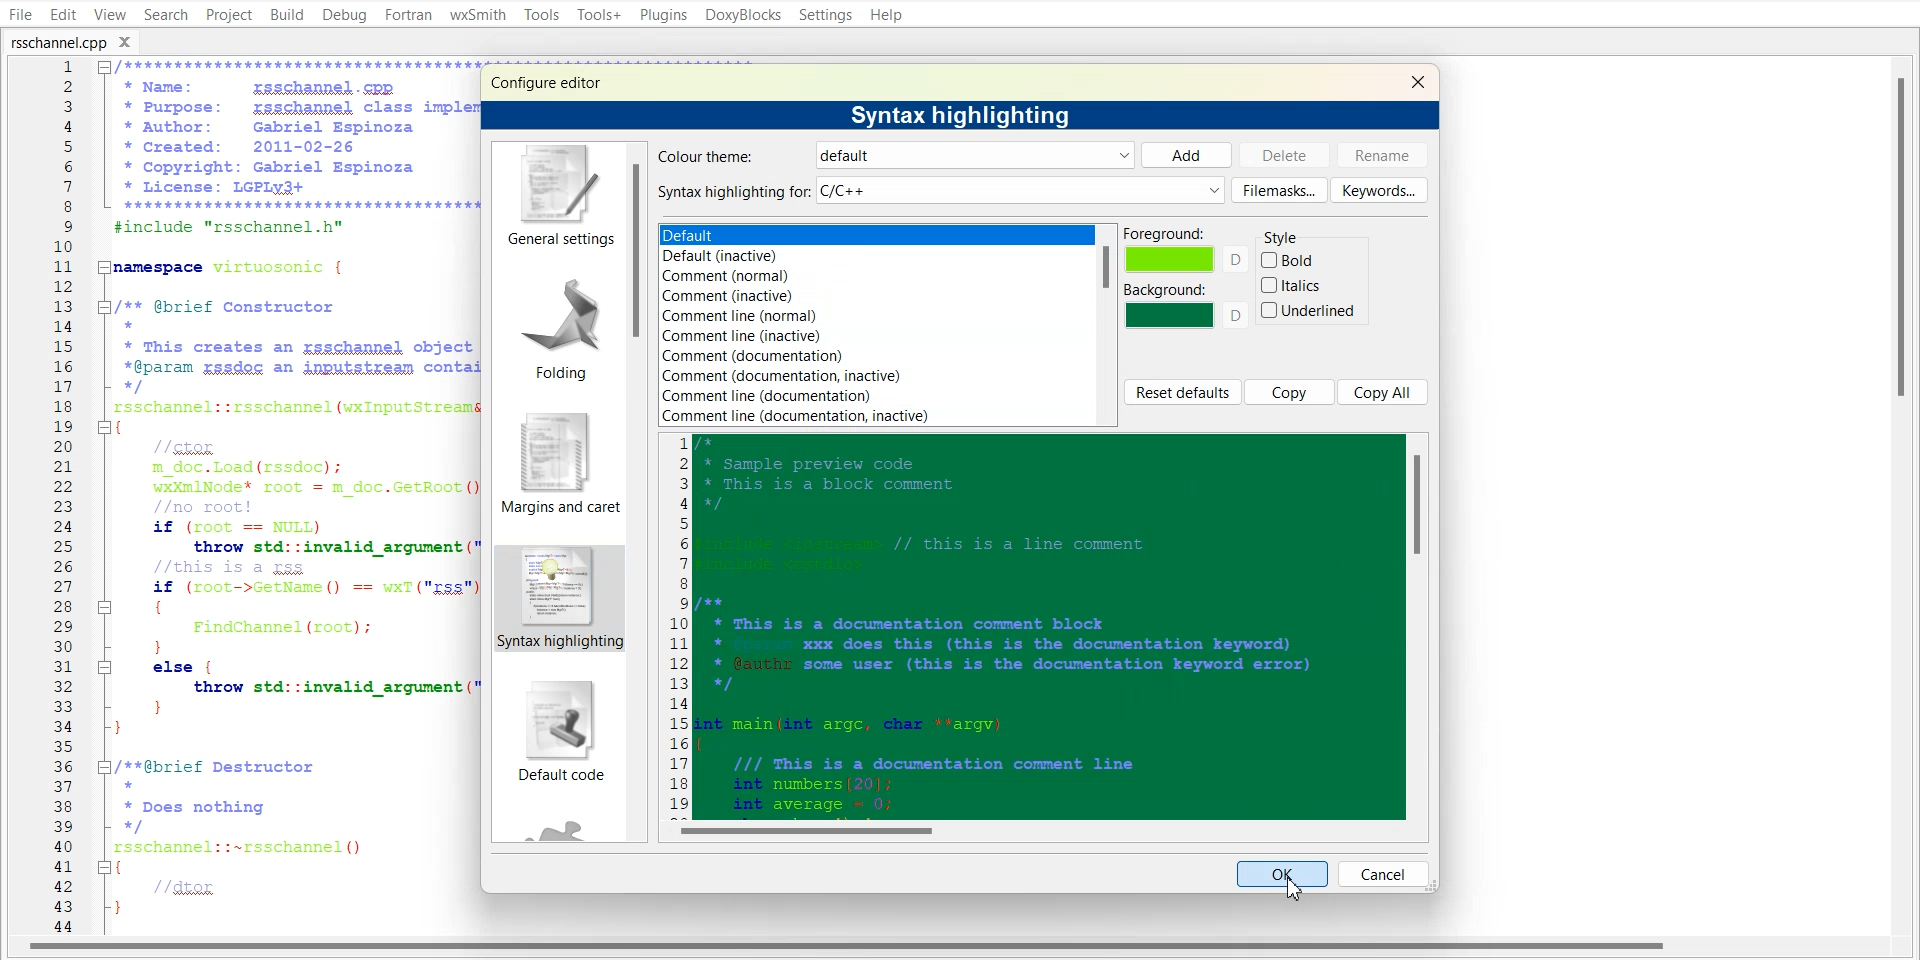 The height and width of the screenshot is (960, 1920). I want to click on Background, so click(1186, 306).